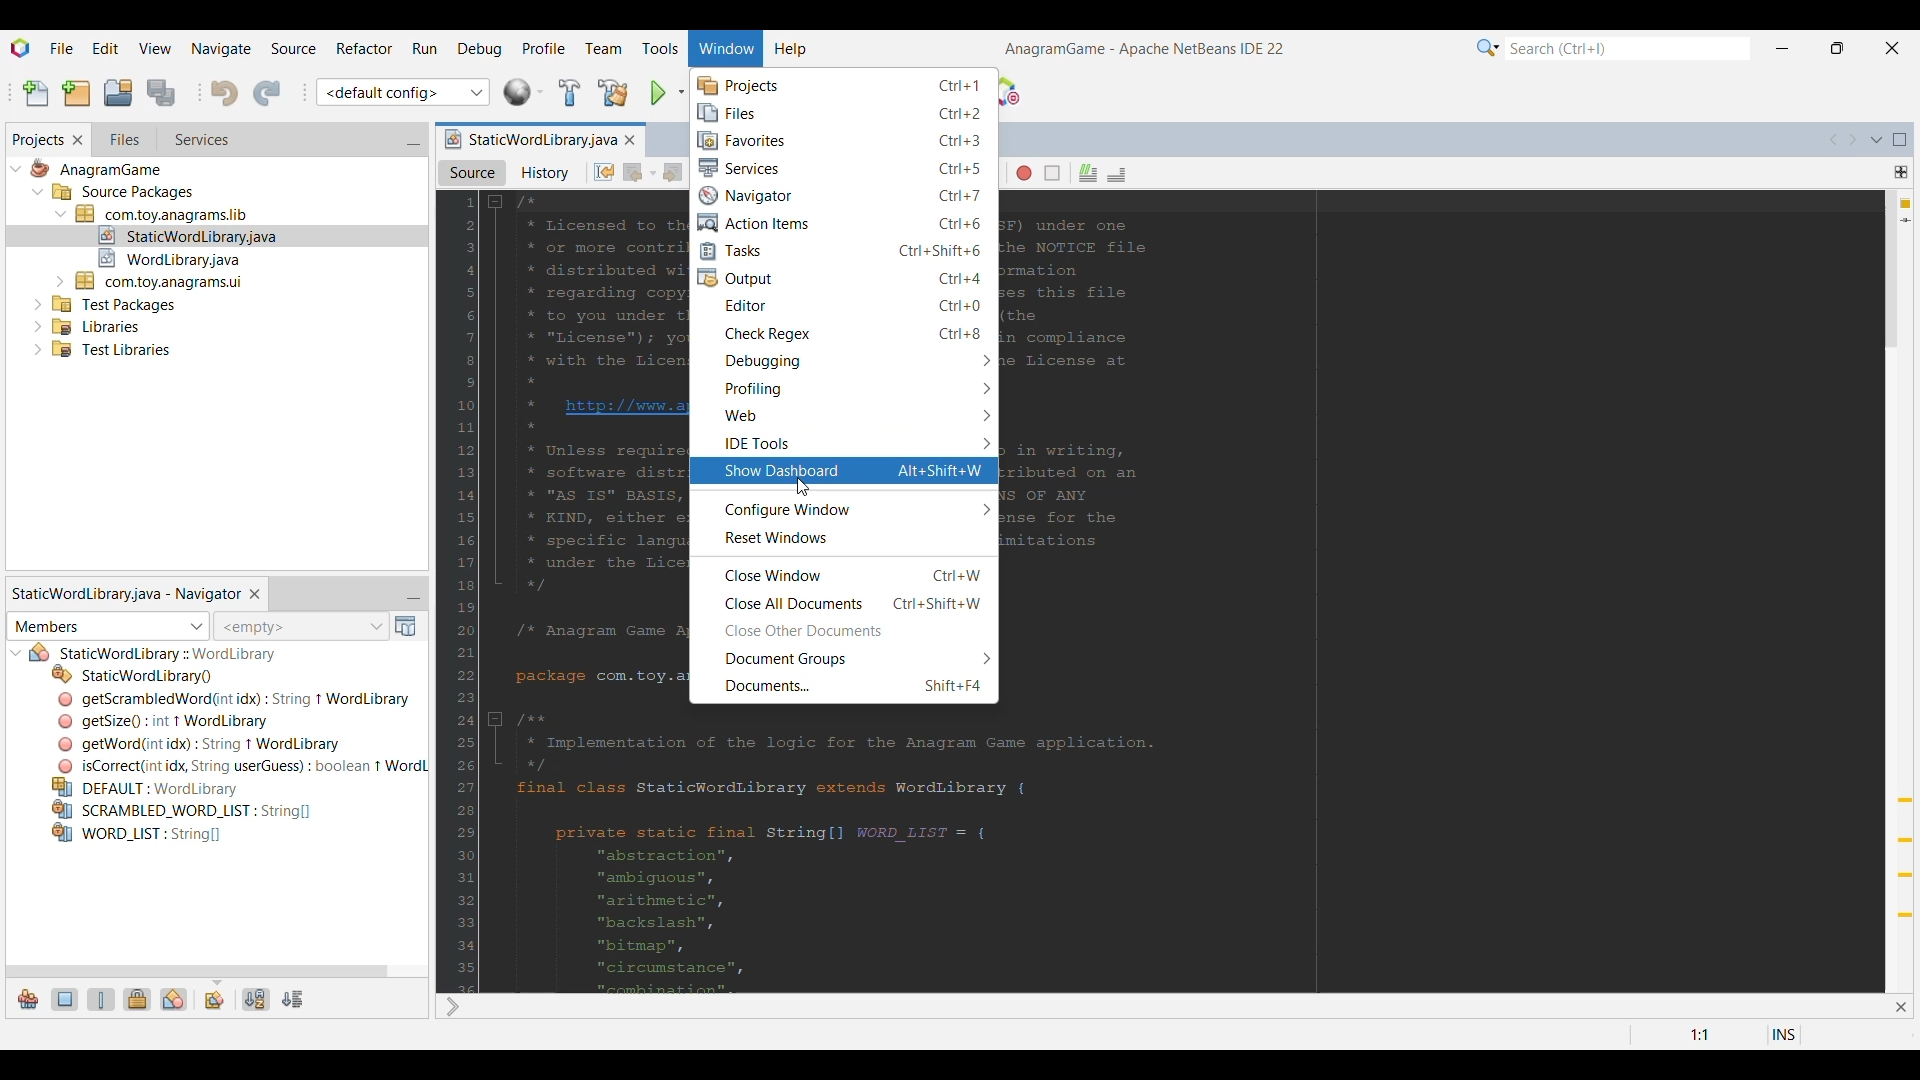  I want to click on World Library, so click(524, 92).